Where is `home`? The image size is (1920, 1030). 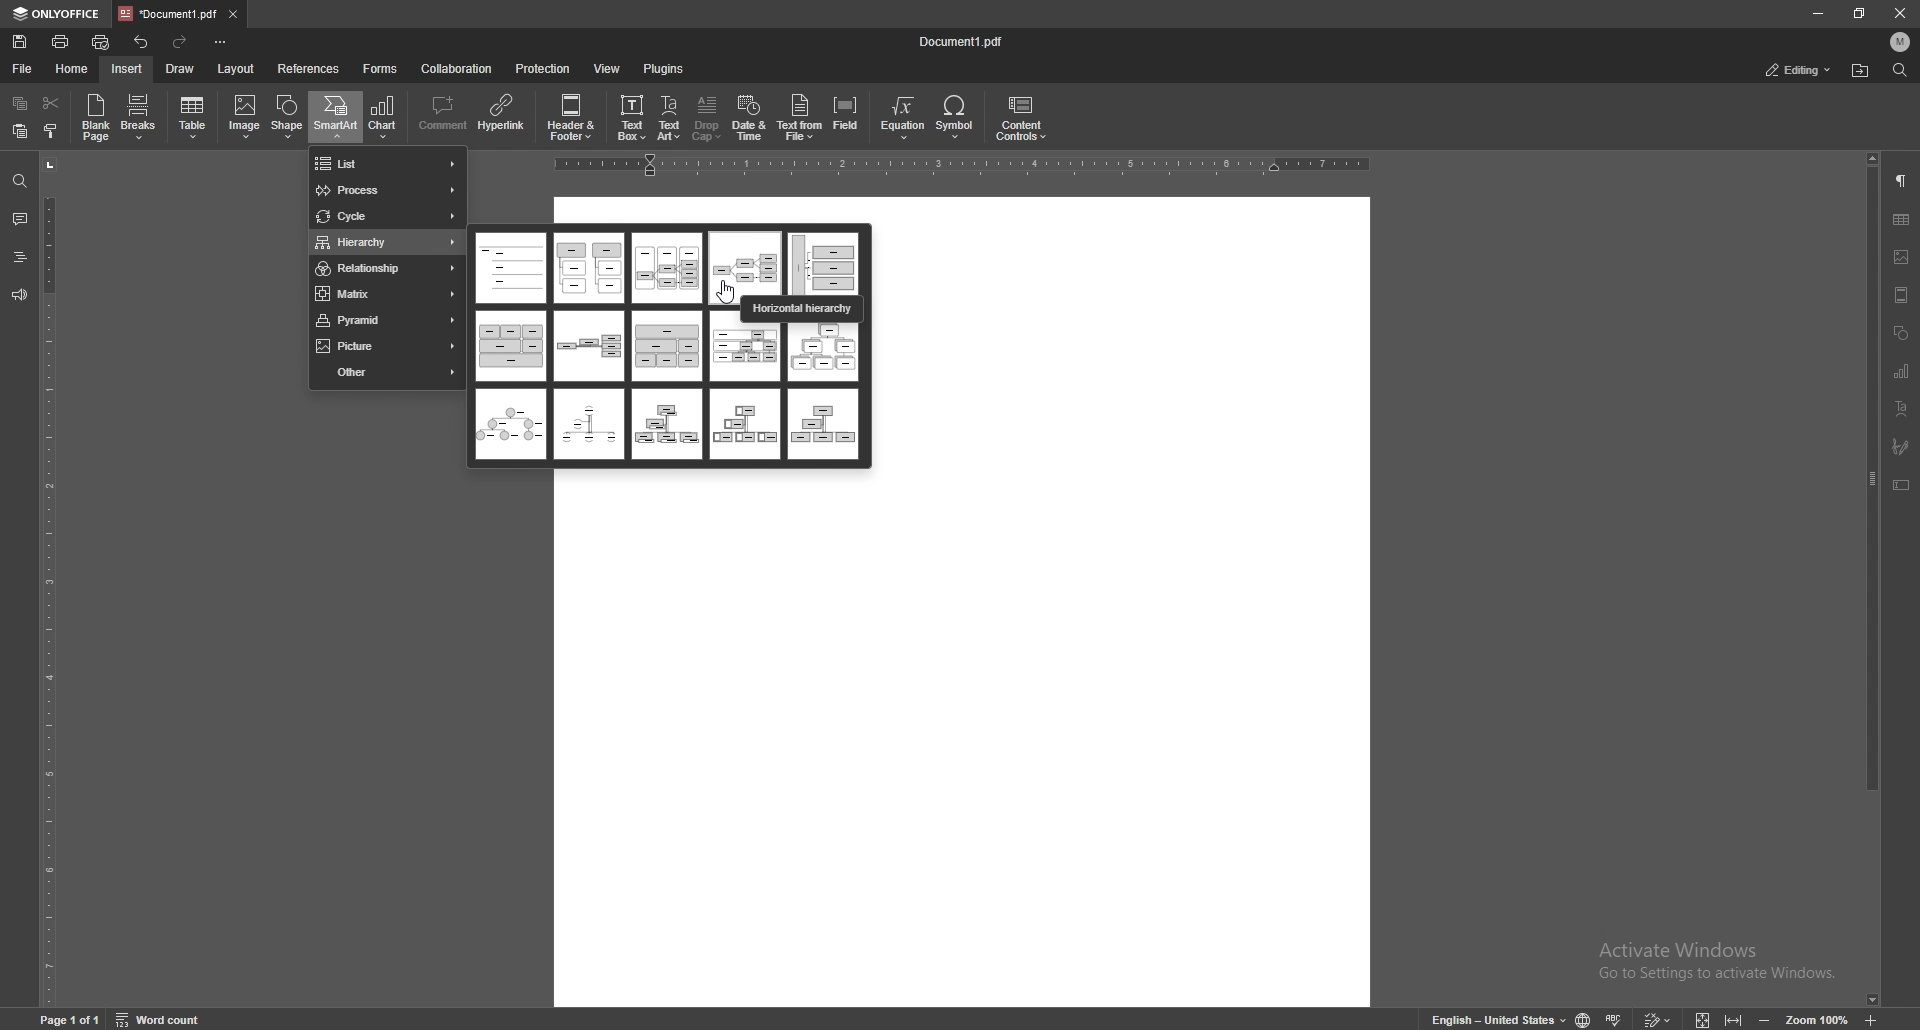
home is located at coordinates (72, 69).